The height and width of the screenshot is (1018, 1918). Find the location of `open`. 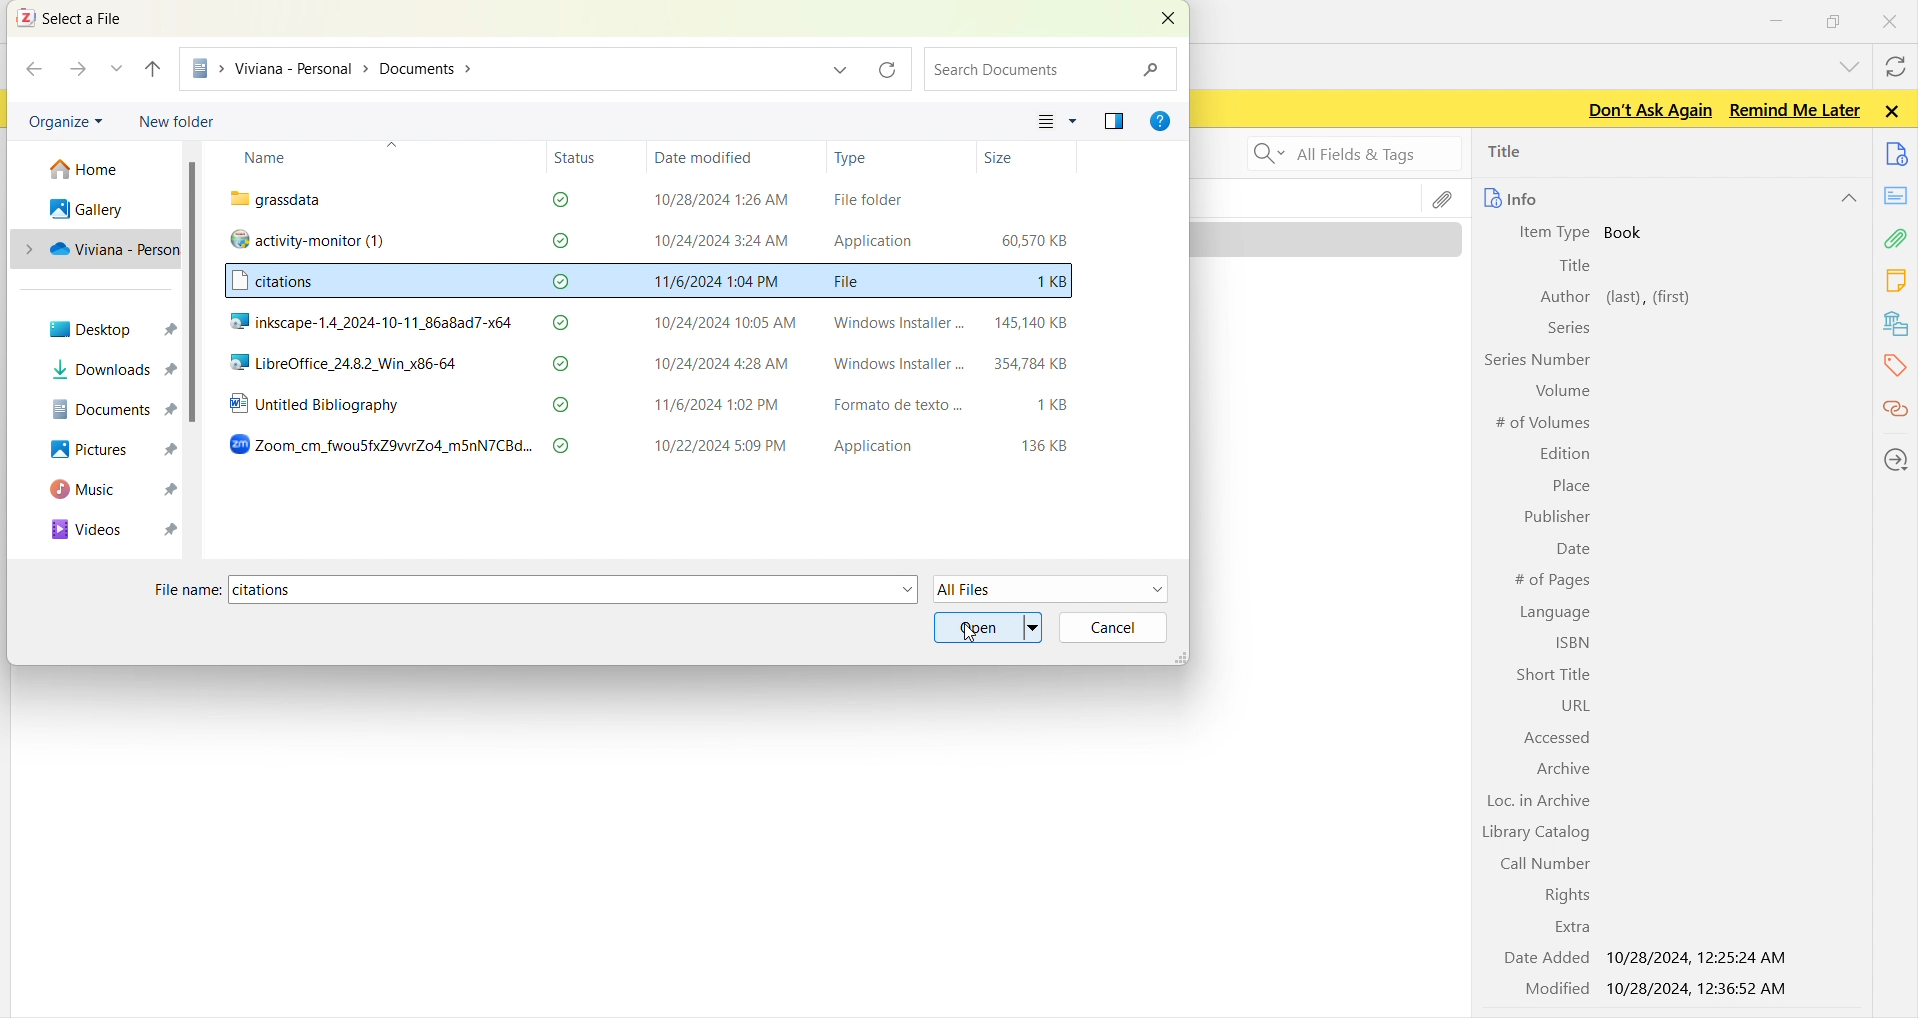

open is located at coordinates (989, 628).